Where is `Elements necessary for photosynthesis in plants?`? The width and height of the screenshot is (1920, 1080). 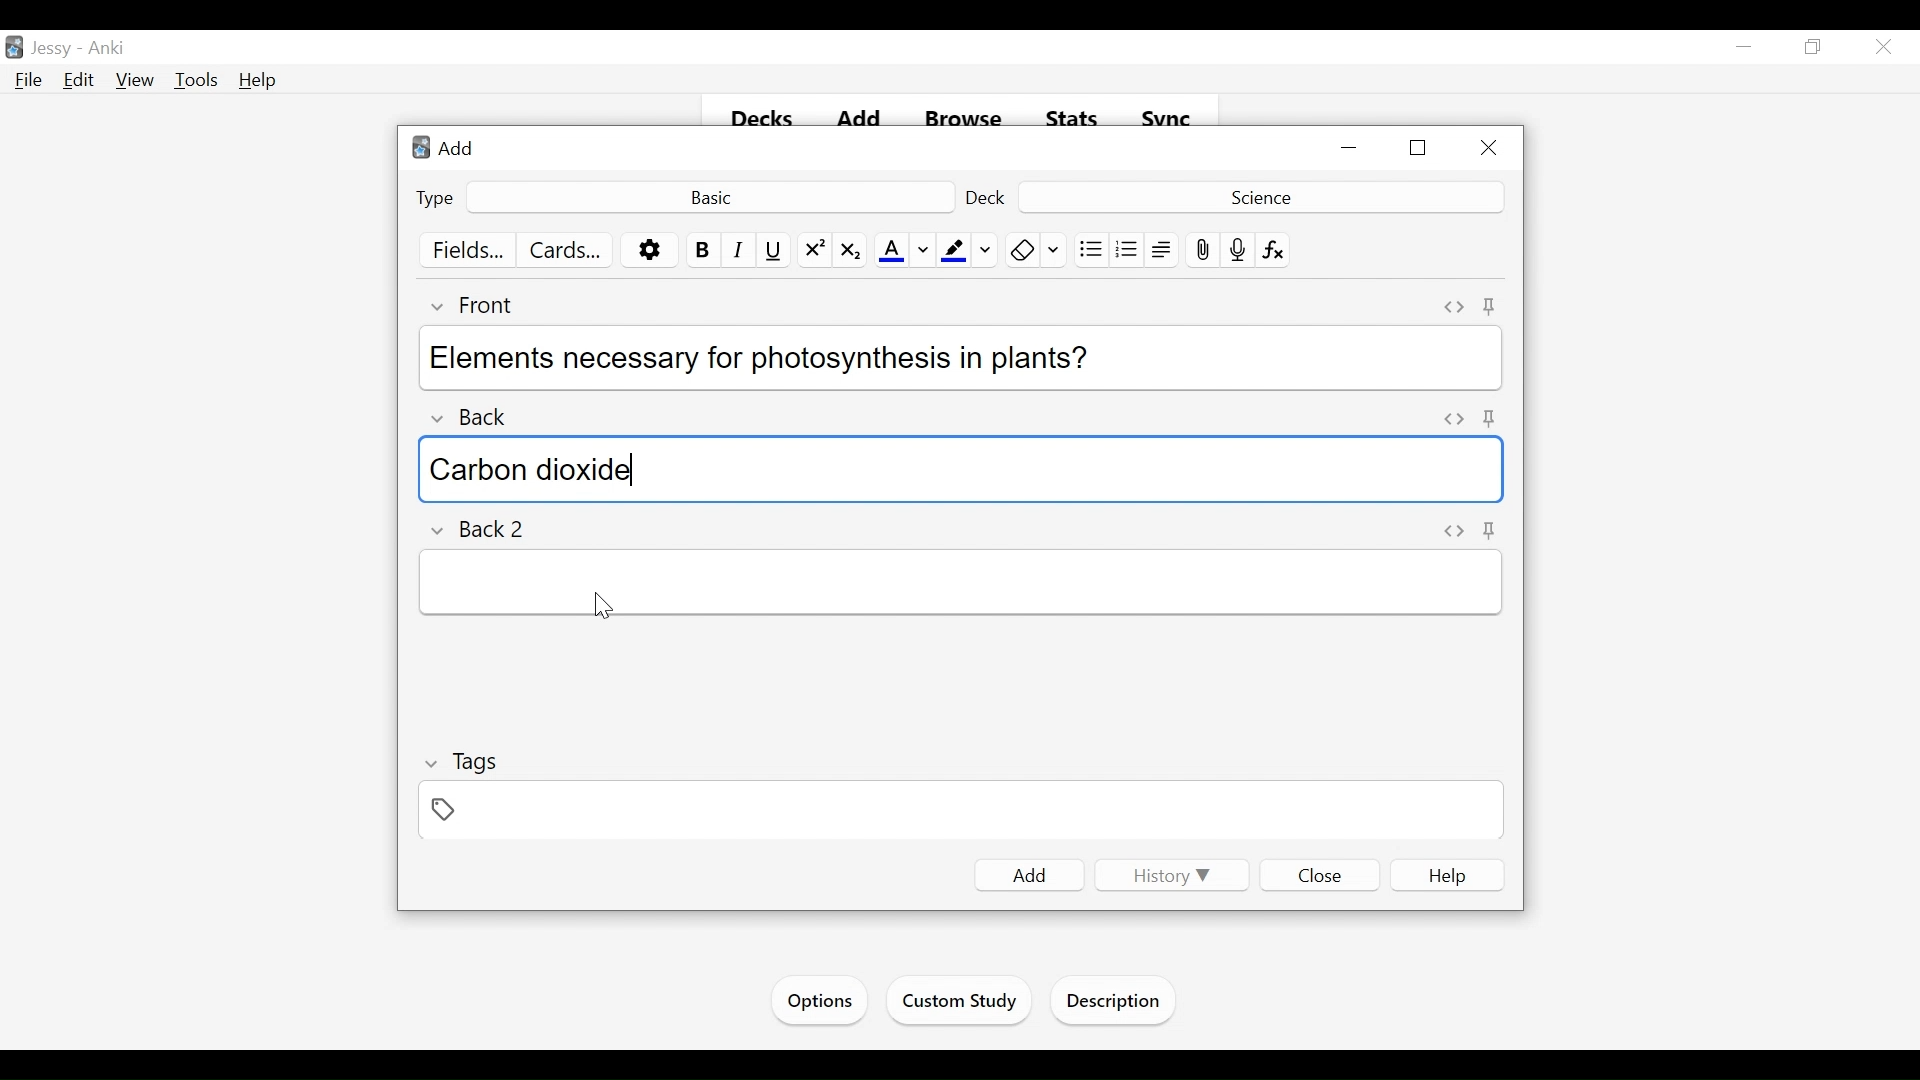 Elements necessary for photosynthesis in plants? is located at coordinates (955, 355).